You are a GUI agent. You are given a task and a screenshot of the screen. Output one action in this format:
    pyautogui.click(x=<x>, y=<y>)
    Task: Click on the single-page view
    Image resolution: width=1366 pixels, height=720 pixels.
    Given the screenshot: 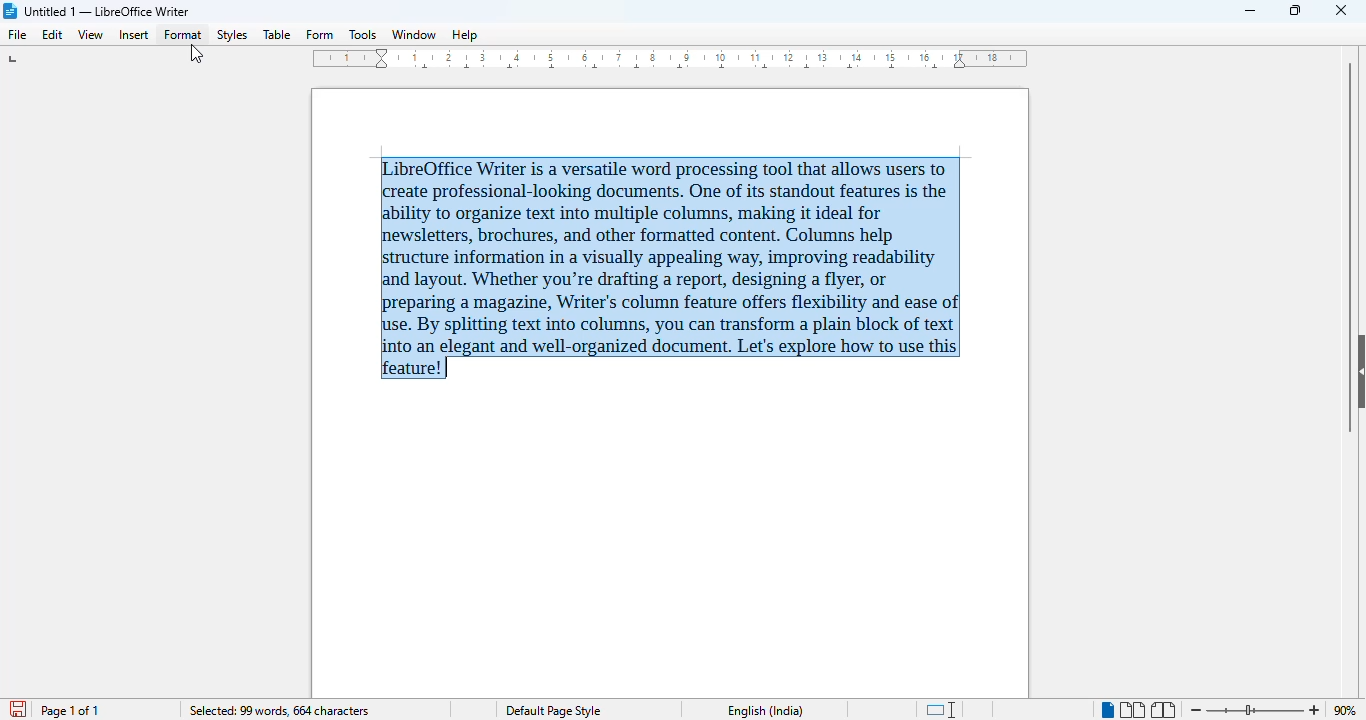 What is the action you would take?
    pyautogui.click(x=1106, y=710)
    